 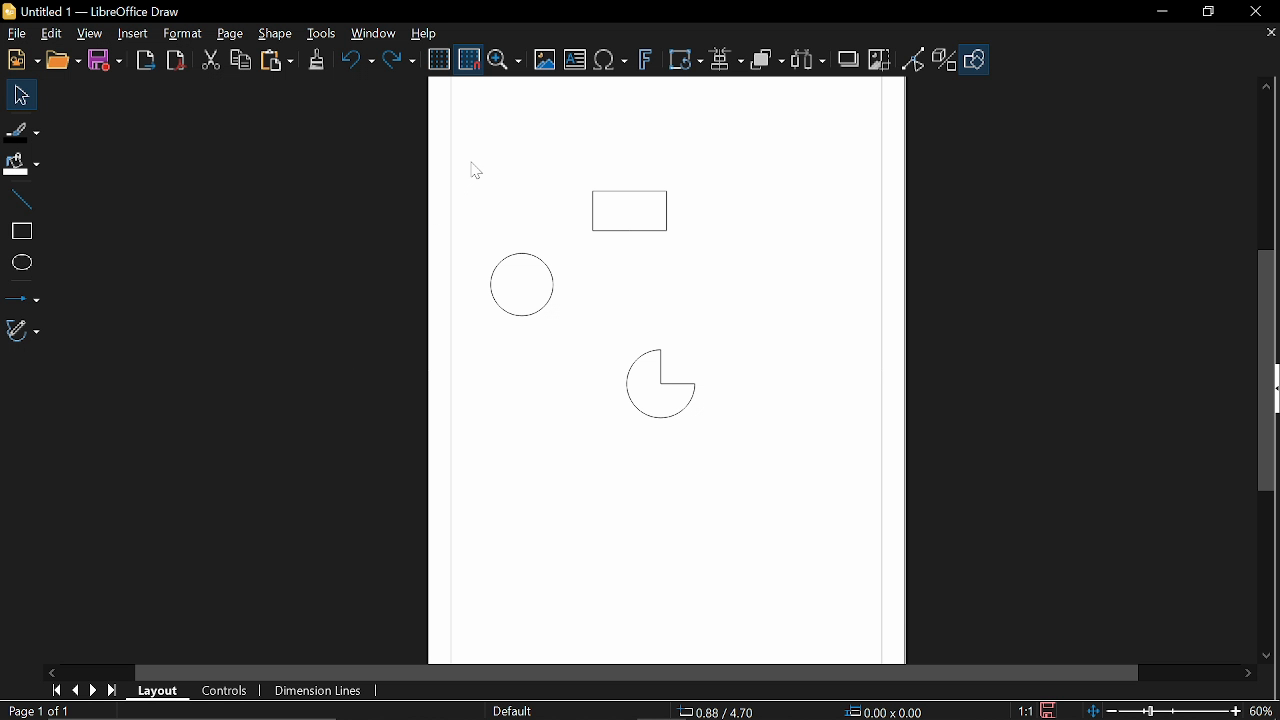 I want to click on Close window, so click(x=1254, y=10).